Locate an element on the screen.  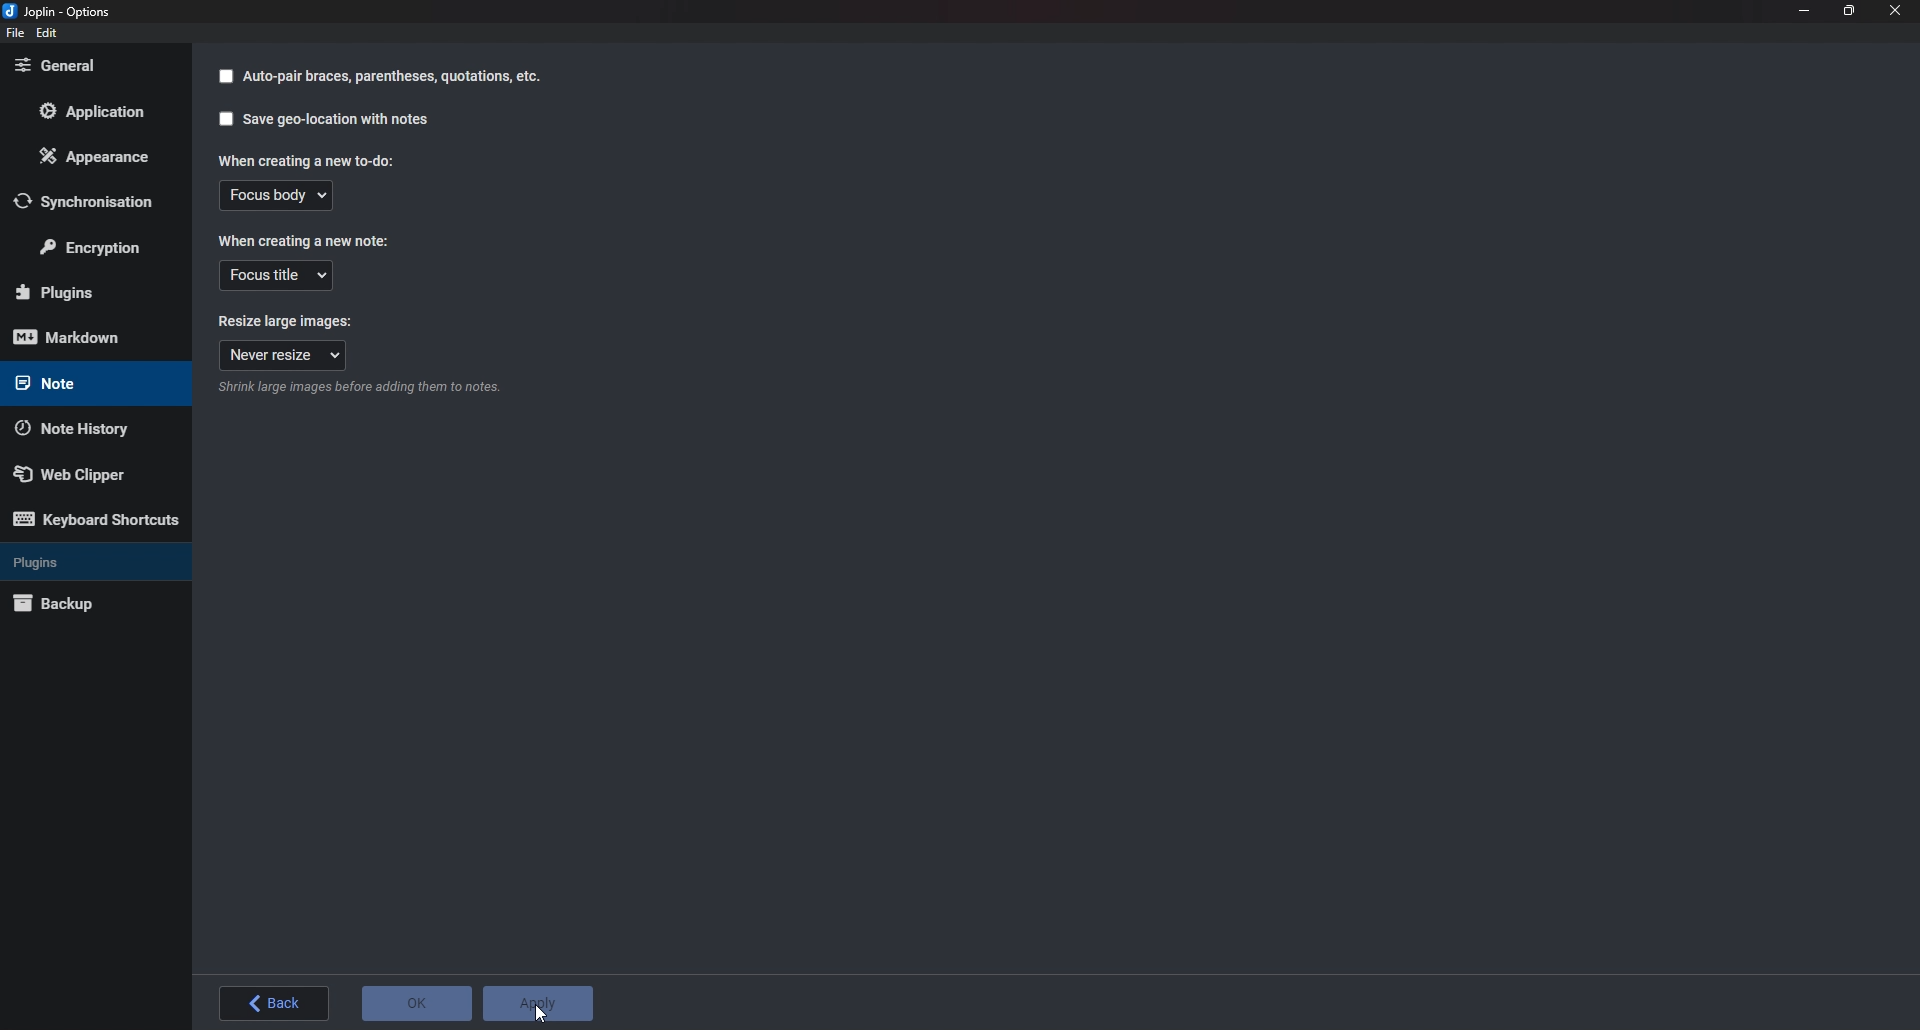
Plugins is located at coordinates (87, 293).